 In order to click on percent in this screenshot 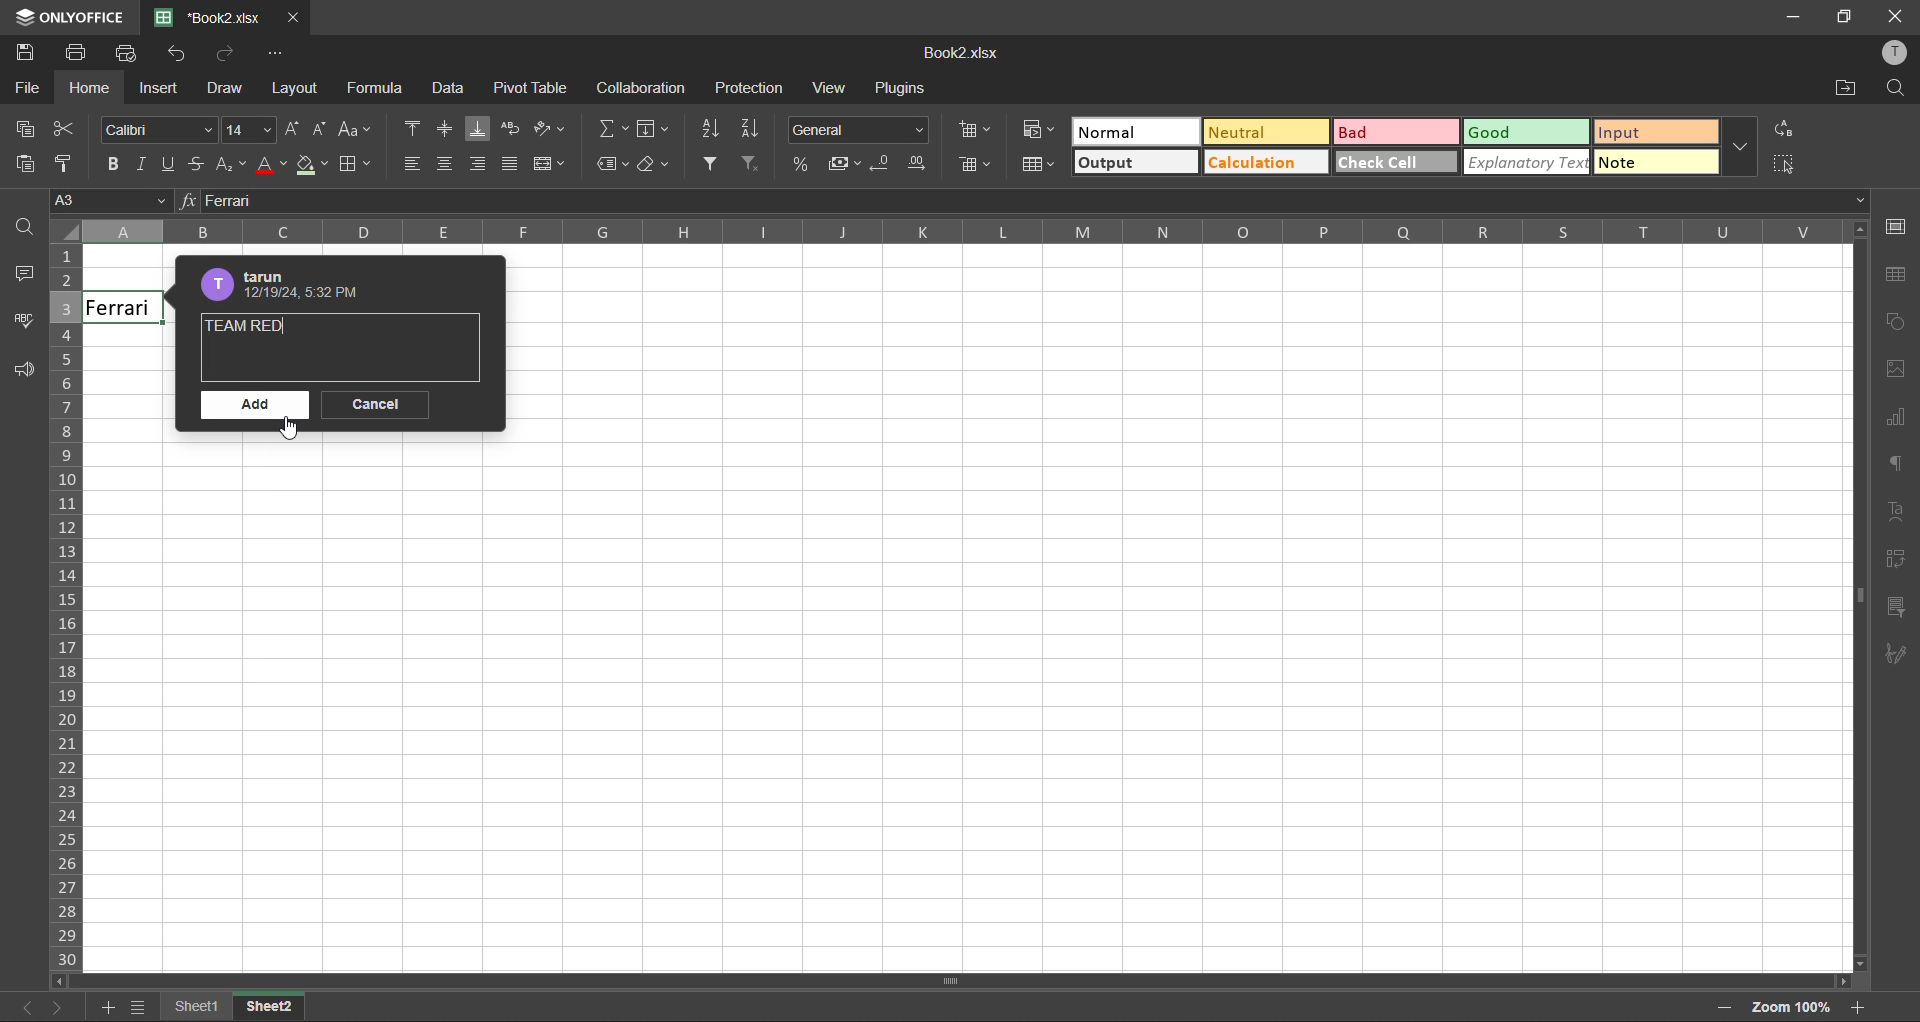, I will do `click(798, 166)`.